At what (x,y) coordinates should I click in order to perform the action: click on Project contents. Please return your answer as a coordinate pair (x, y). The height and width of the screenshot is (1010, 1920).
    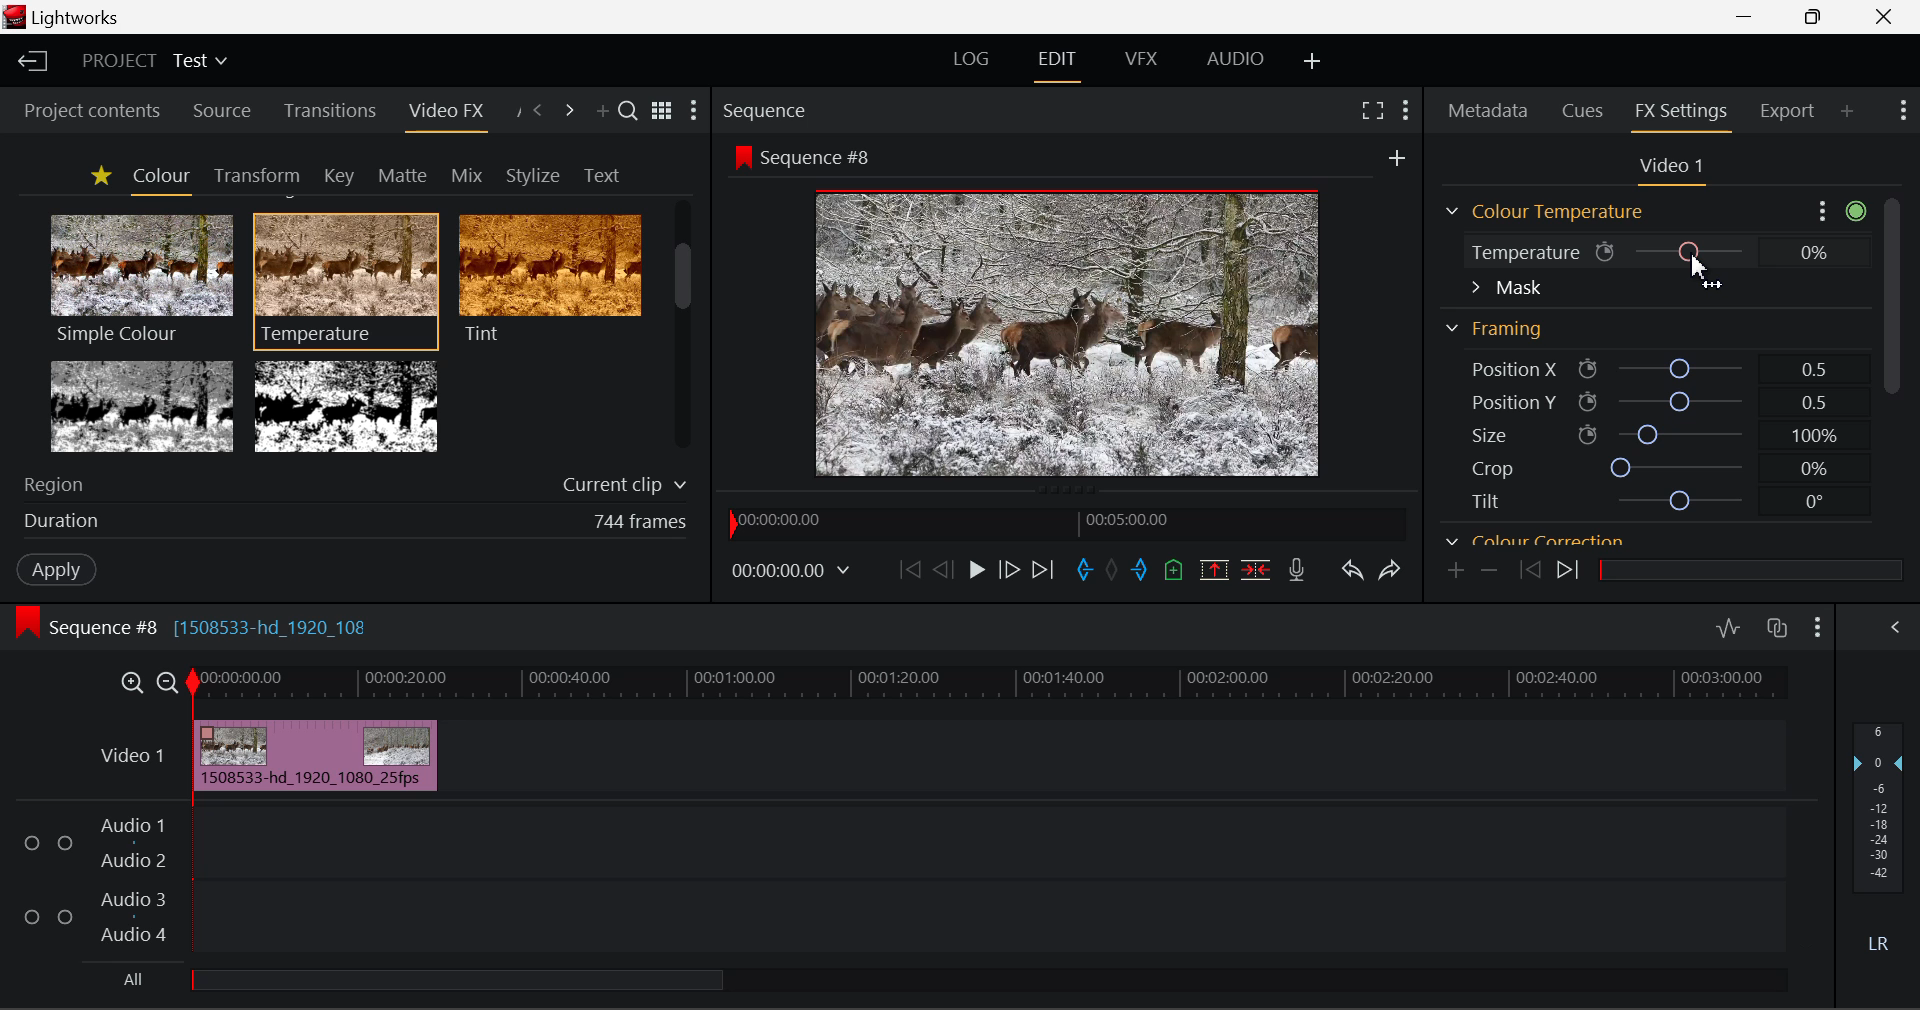
    Looking at the image, I should click on (83, 113).